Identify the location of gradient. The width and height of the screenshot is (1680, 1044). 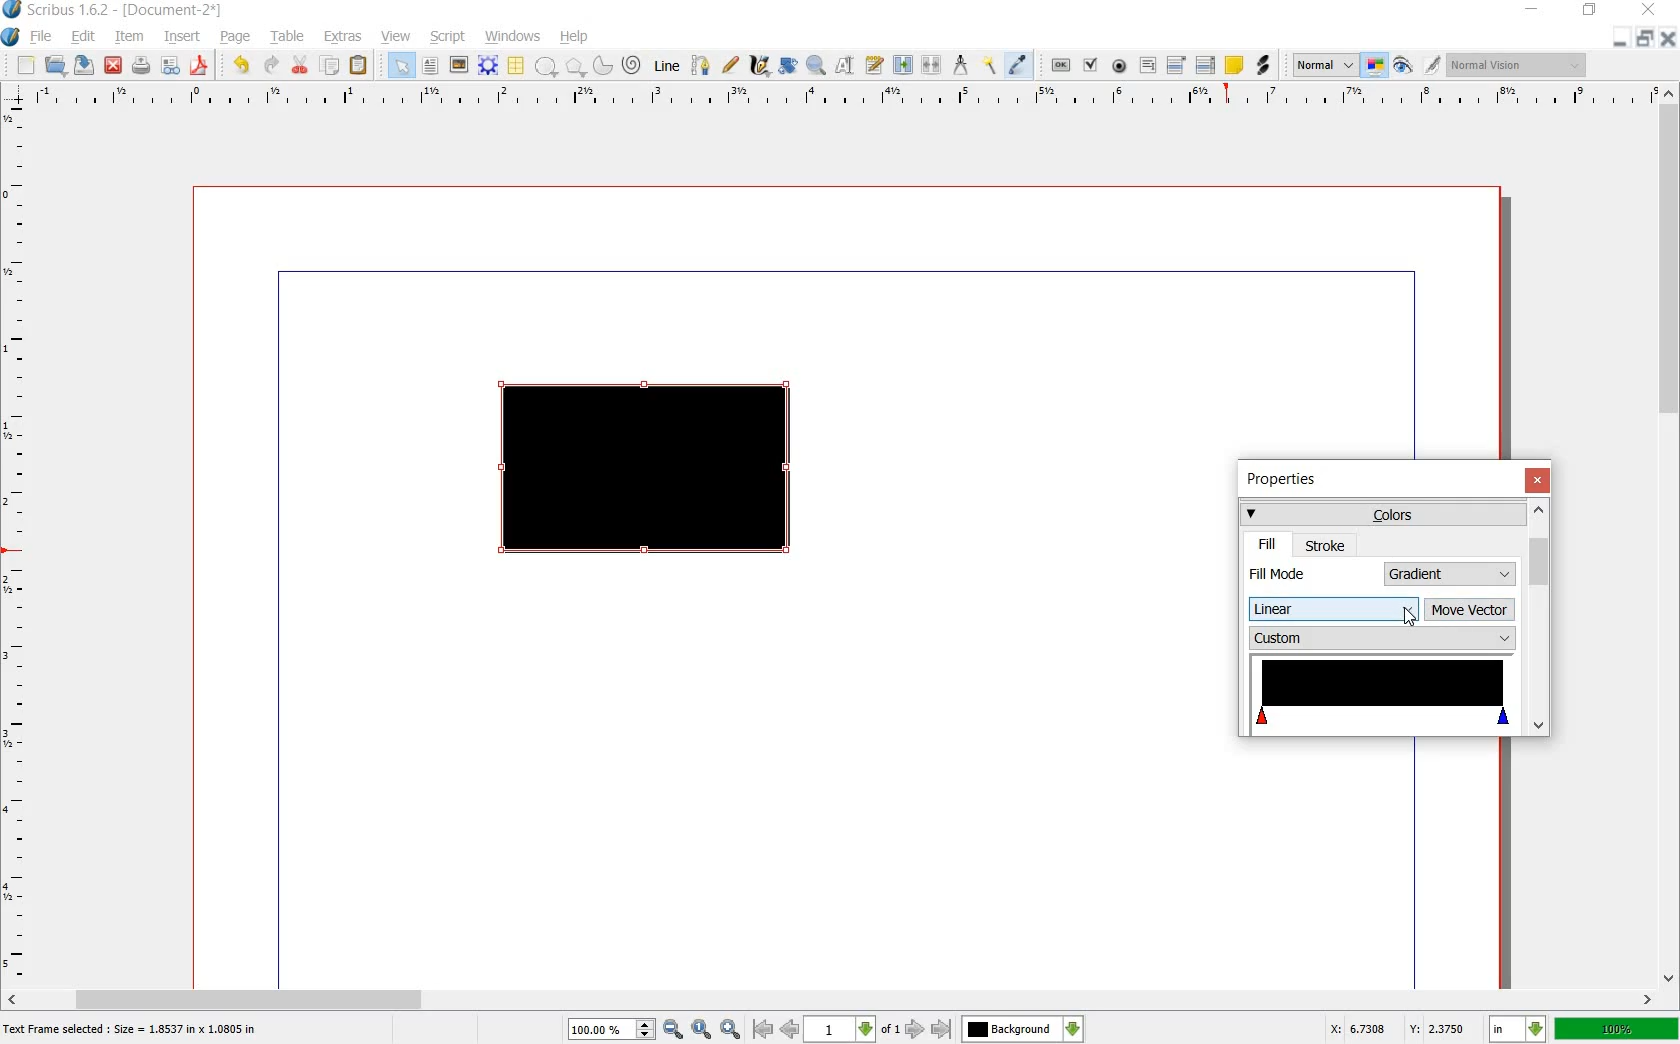
(1451, 574).